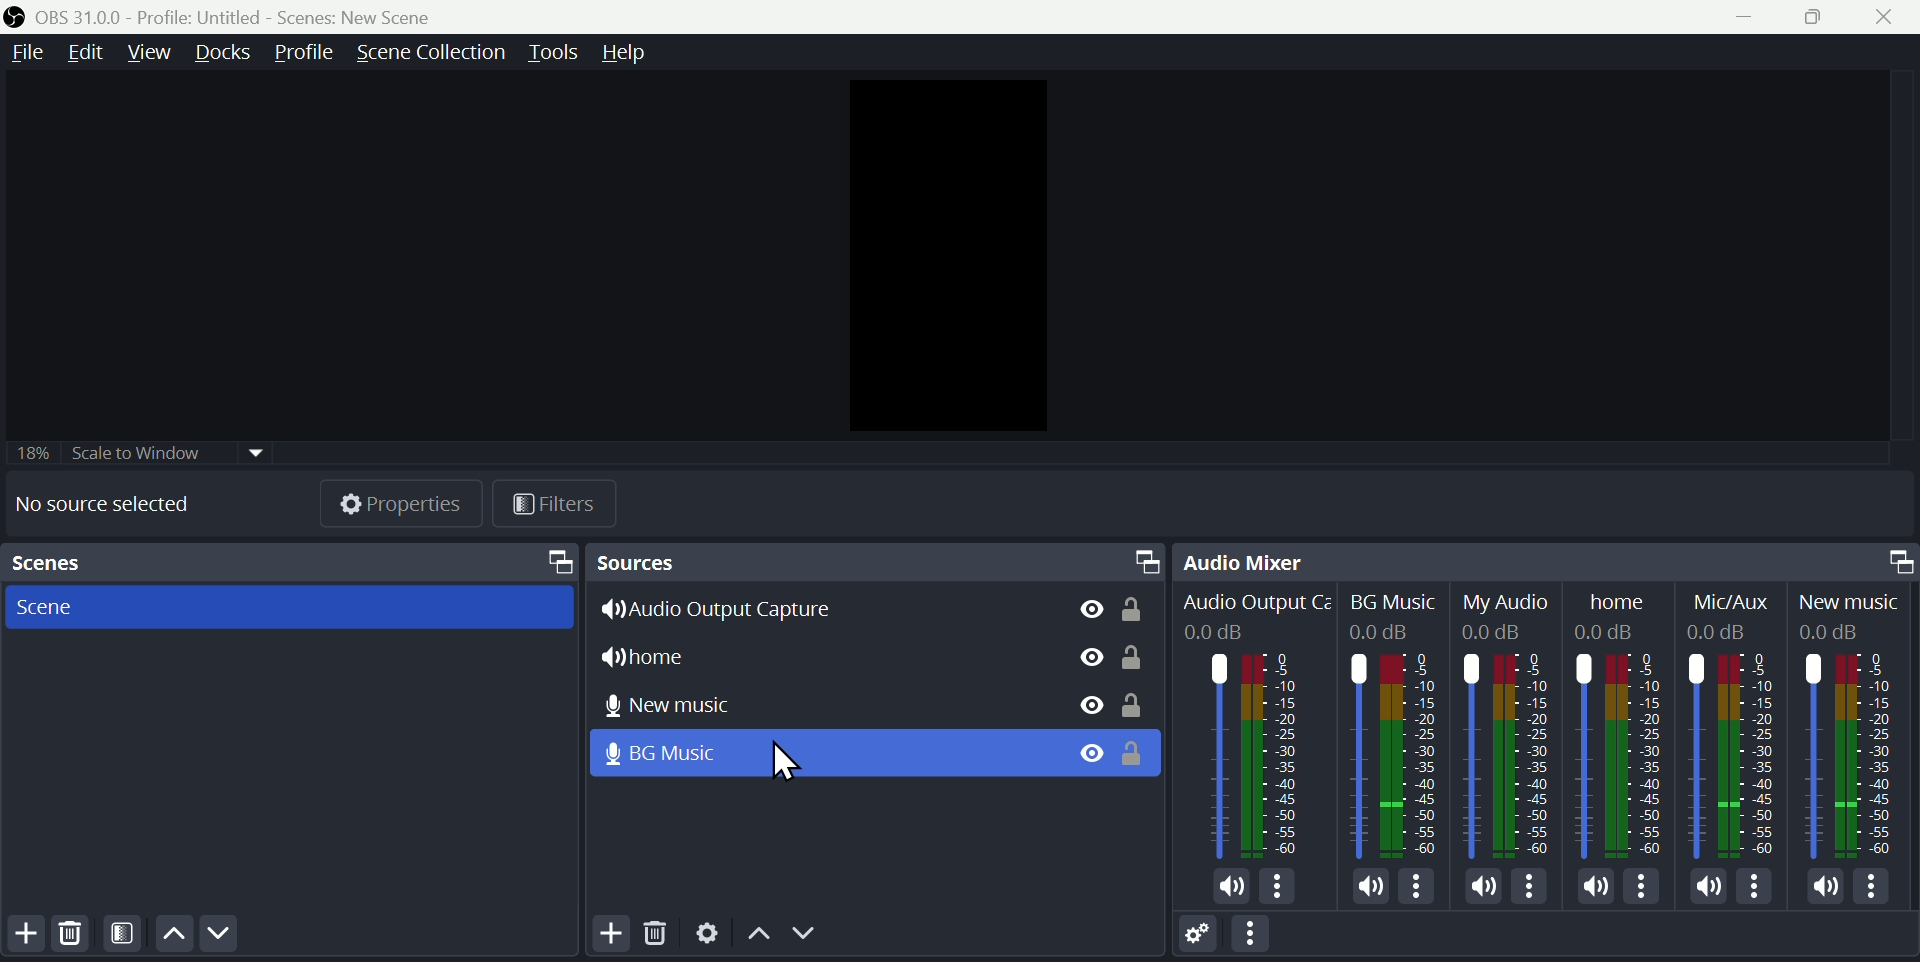 The width and height of the screenshot is (1920, 962). I want to click on More , so click(1261, 937).